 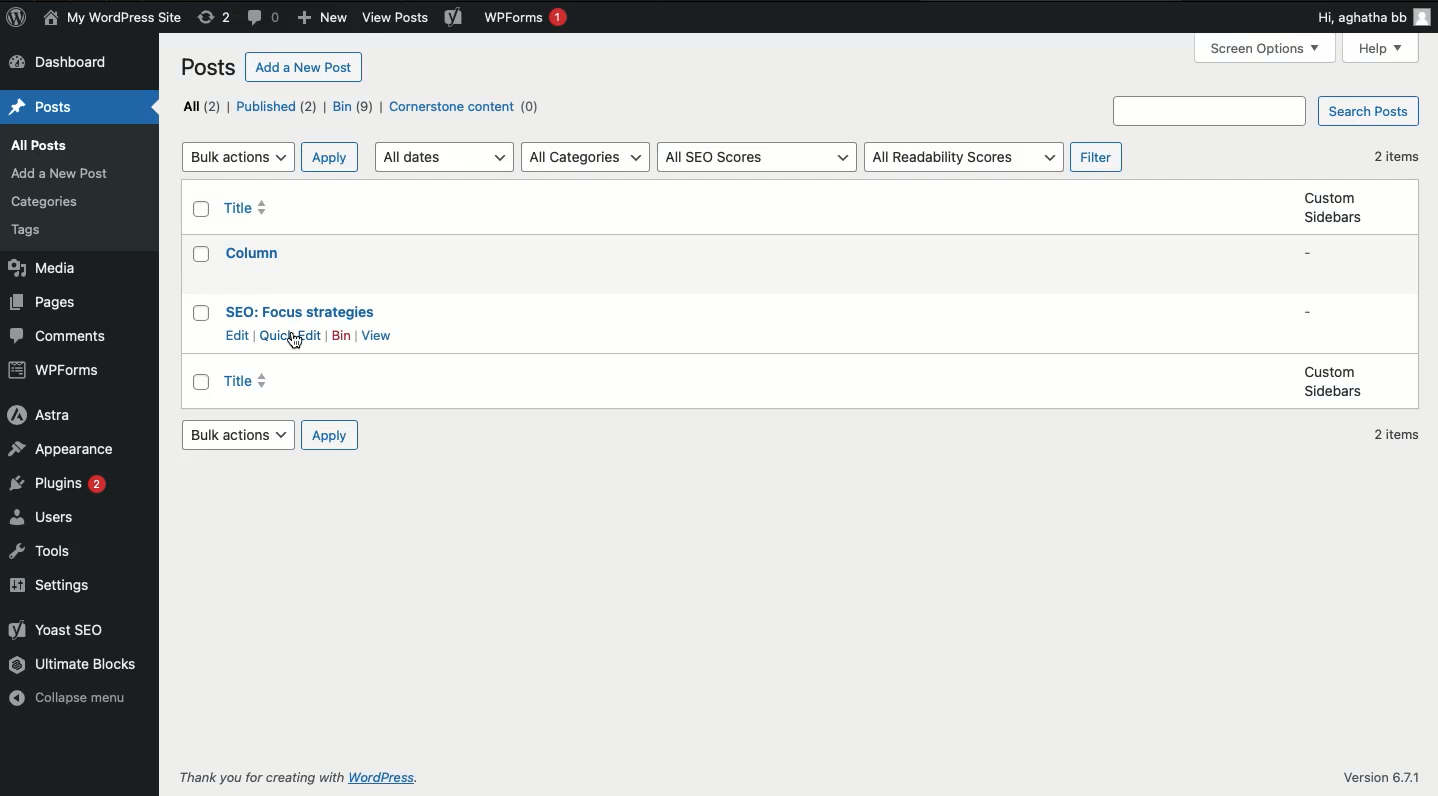 What do you see at coordinates (61, 64) in the screenshot?
I see `Dashboard` at bounding box center [61, 64].